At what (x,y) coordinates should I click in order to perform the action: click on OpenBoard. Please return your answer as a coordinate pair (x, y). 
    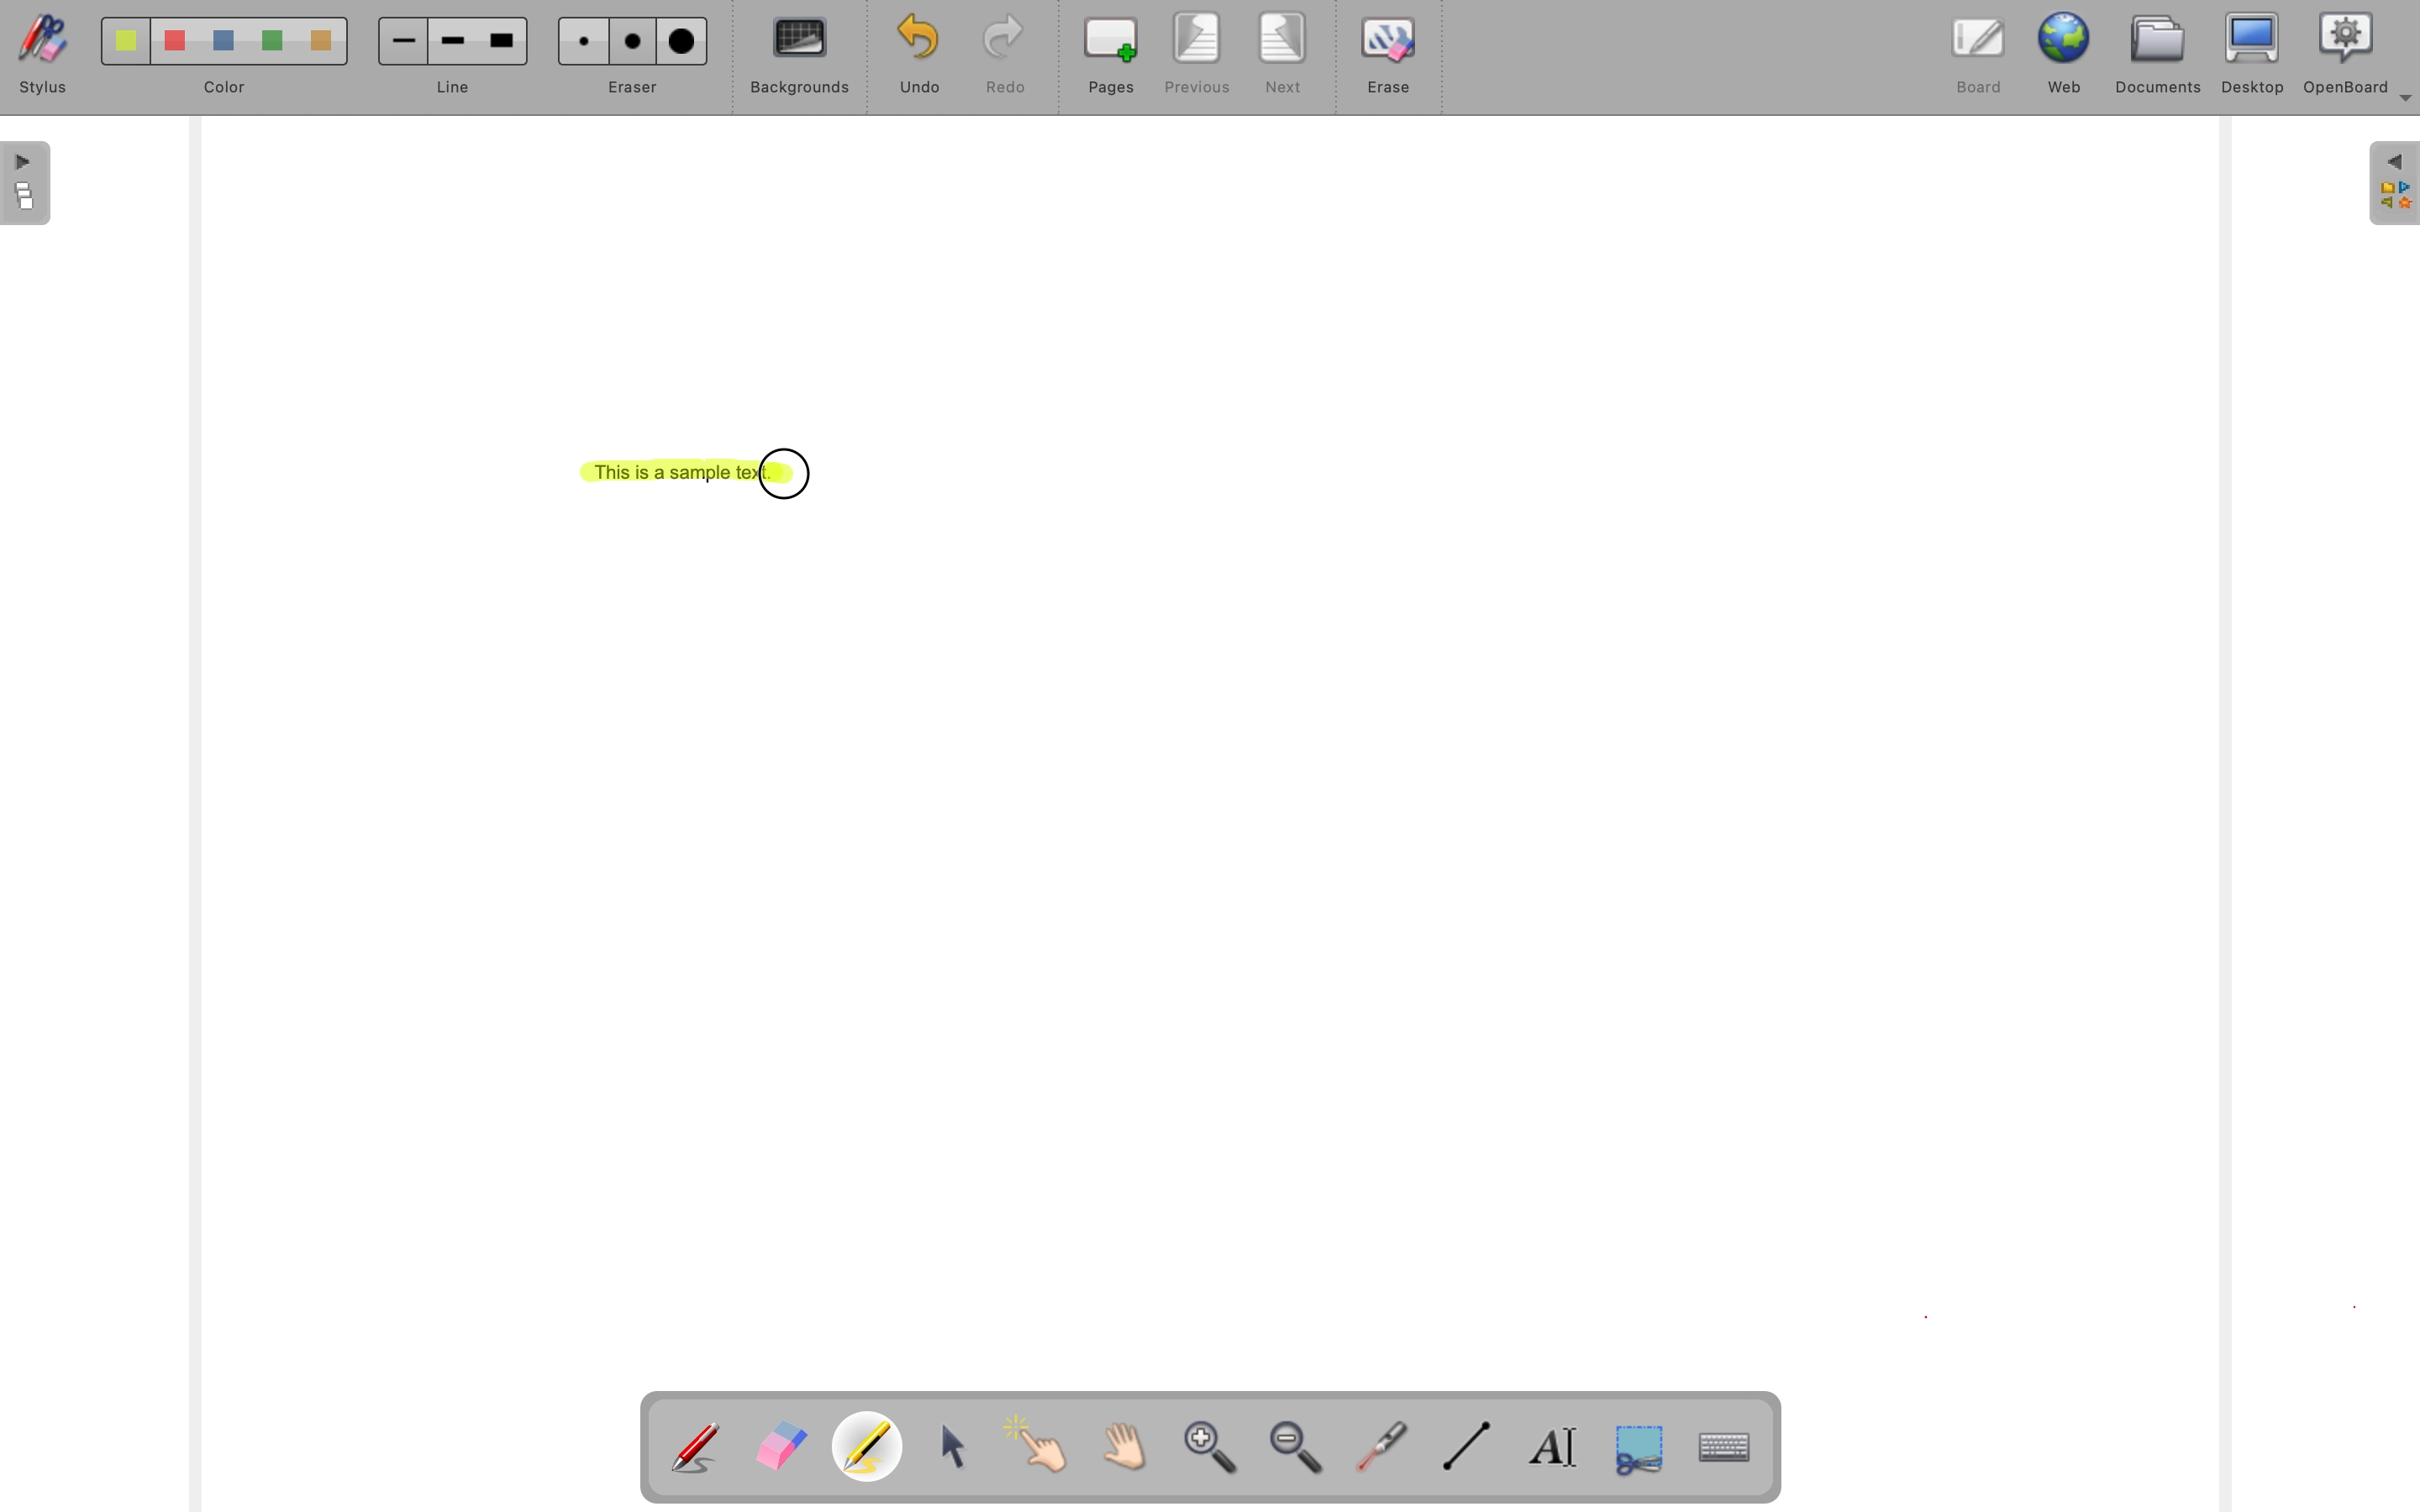
    Looking at the image, I should click on (2359, 56).